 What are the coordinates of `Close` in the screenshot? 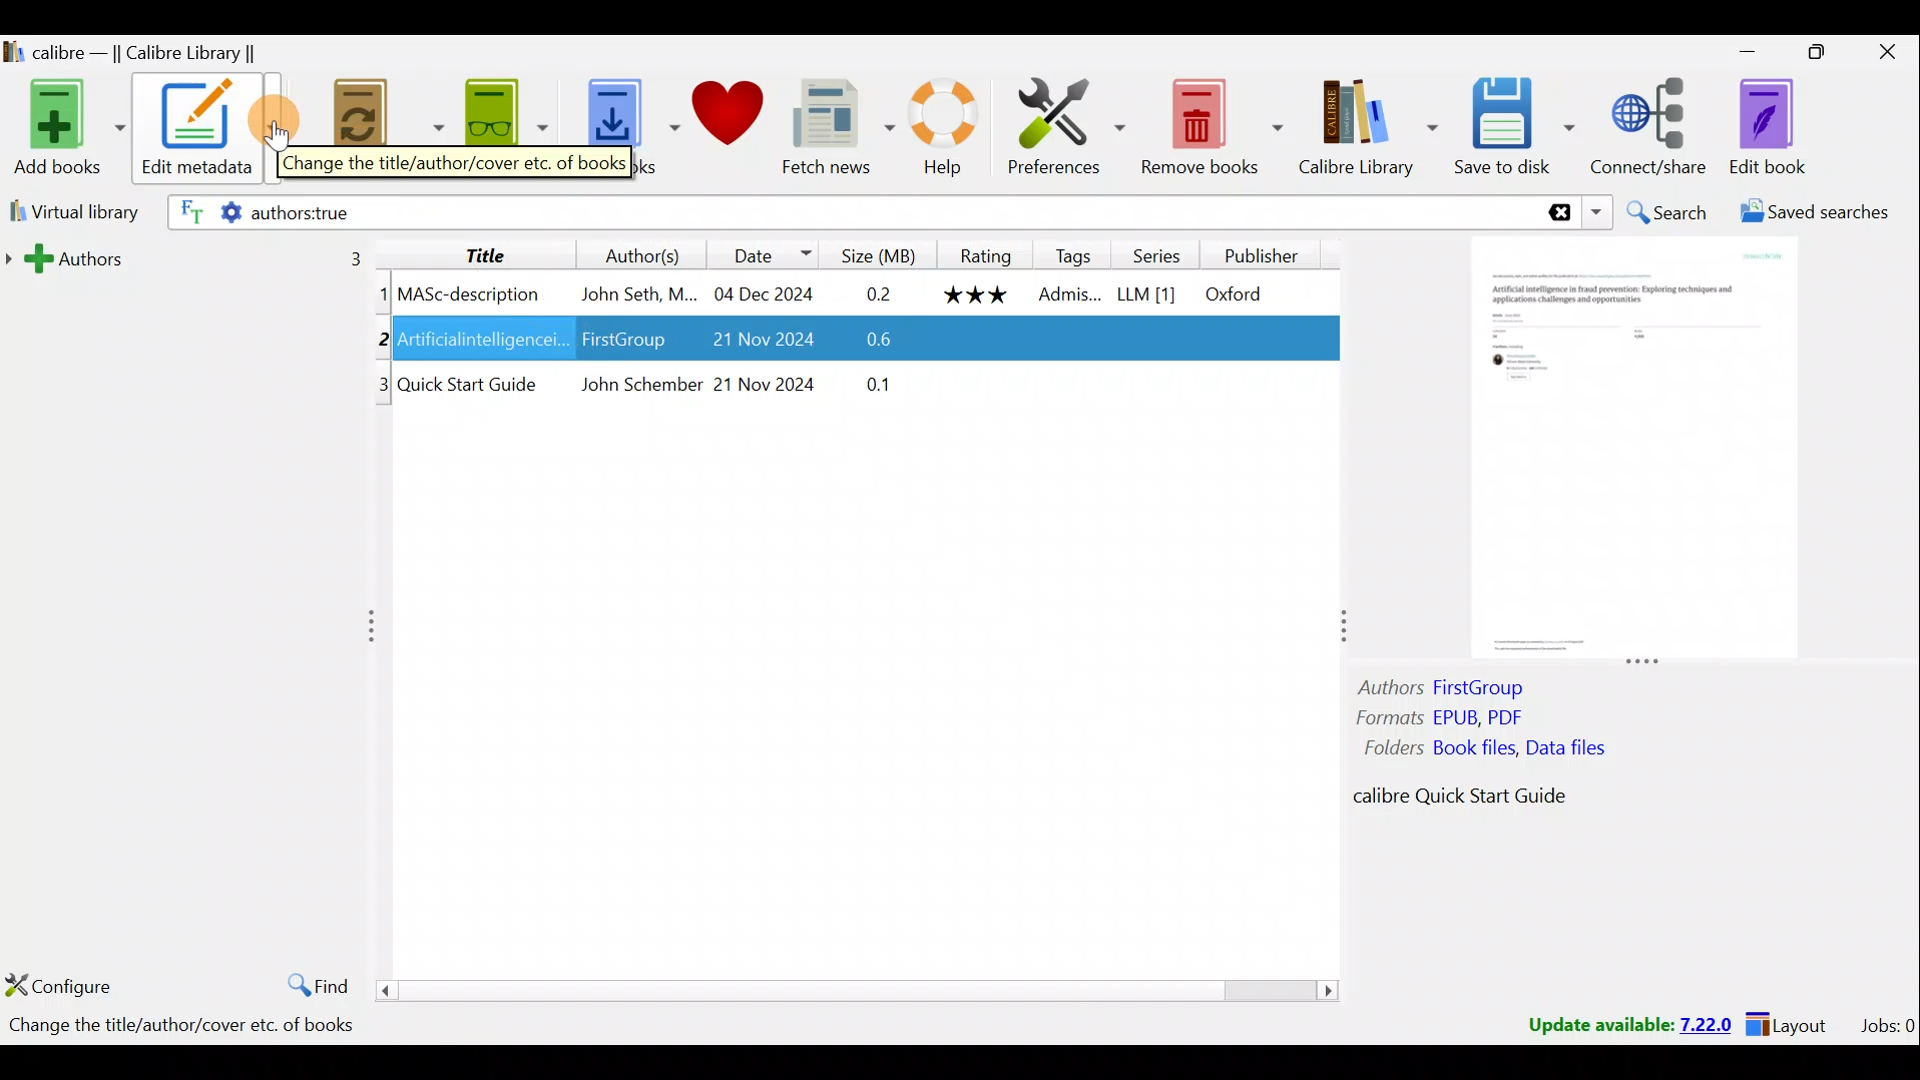 It's located at (1881, 55).